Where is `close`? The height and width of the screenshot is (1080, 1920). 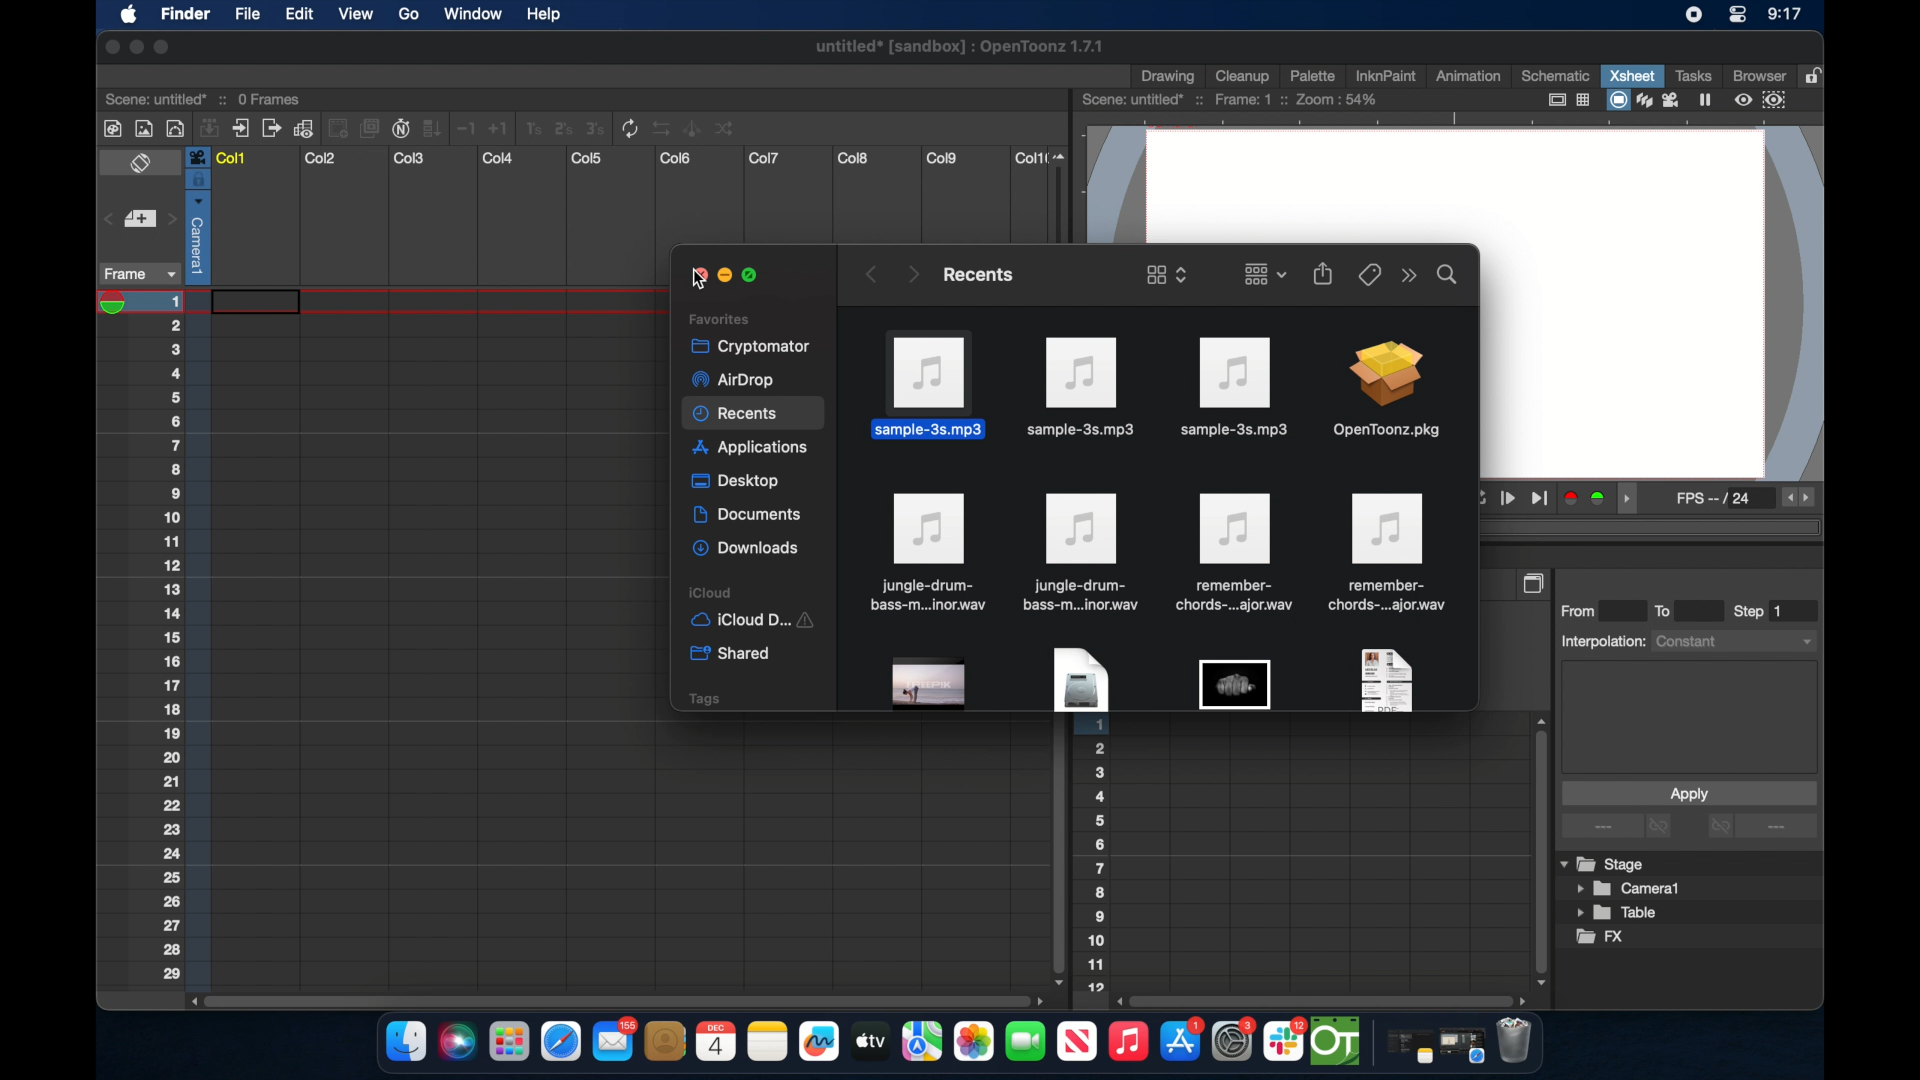
close is located at coordinates (108, 47).